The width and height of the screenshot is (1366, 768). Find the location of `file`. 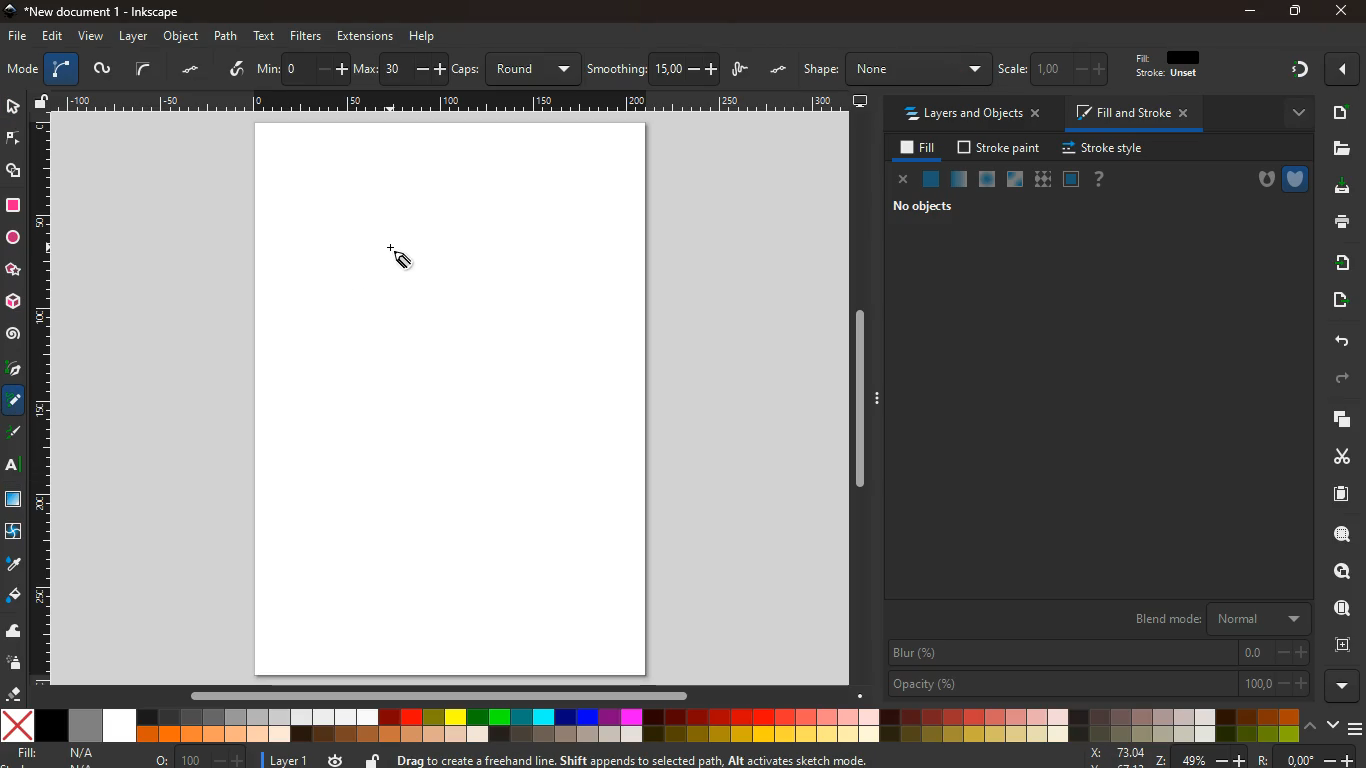

file is located at coordinates (18, 37).